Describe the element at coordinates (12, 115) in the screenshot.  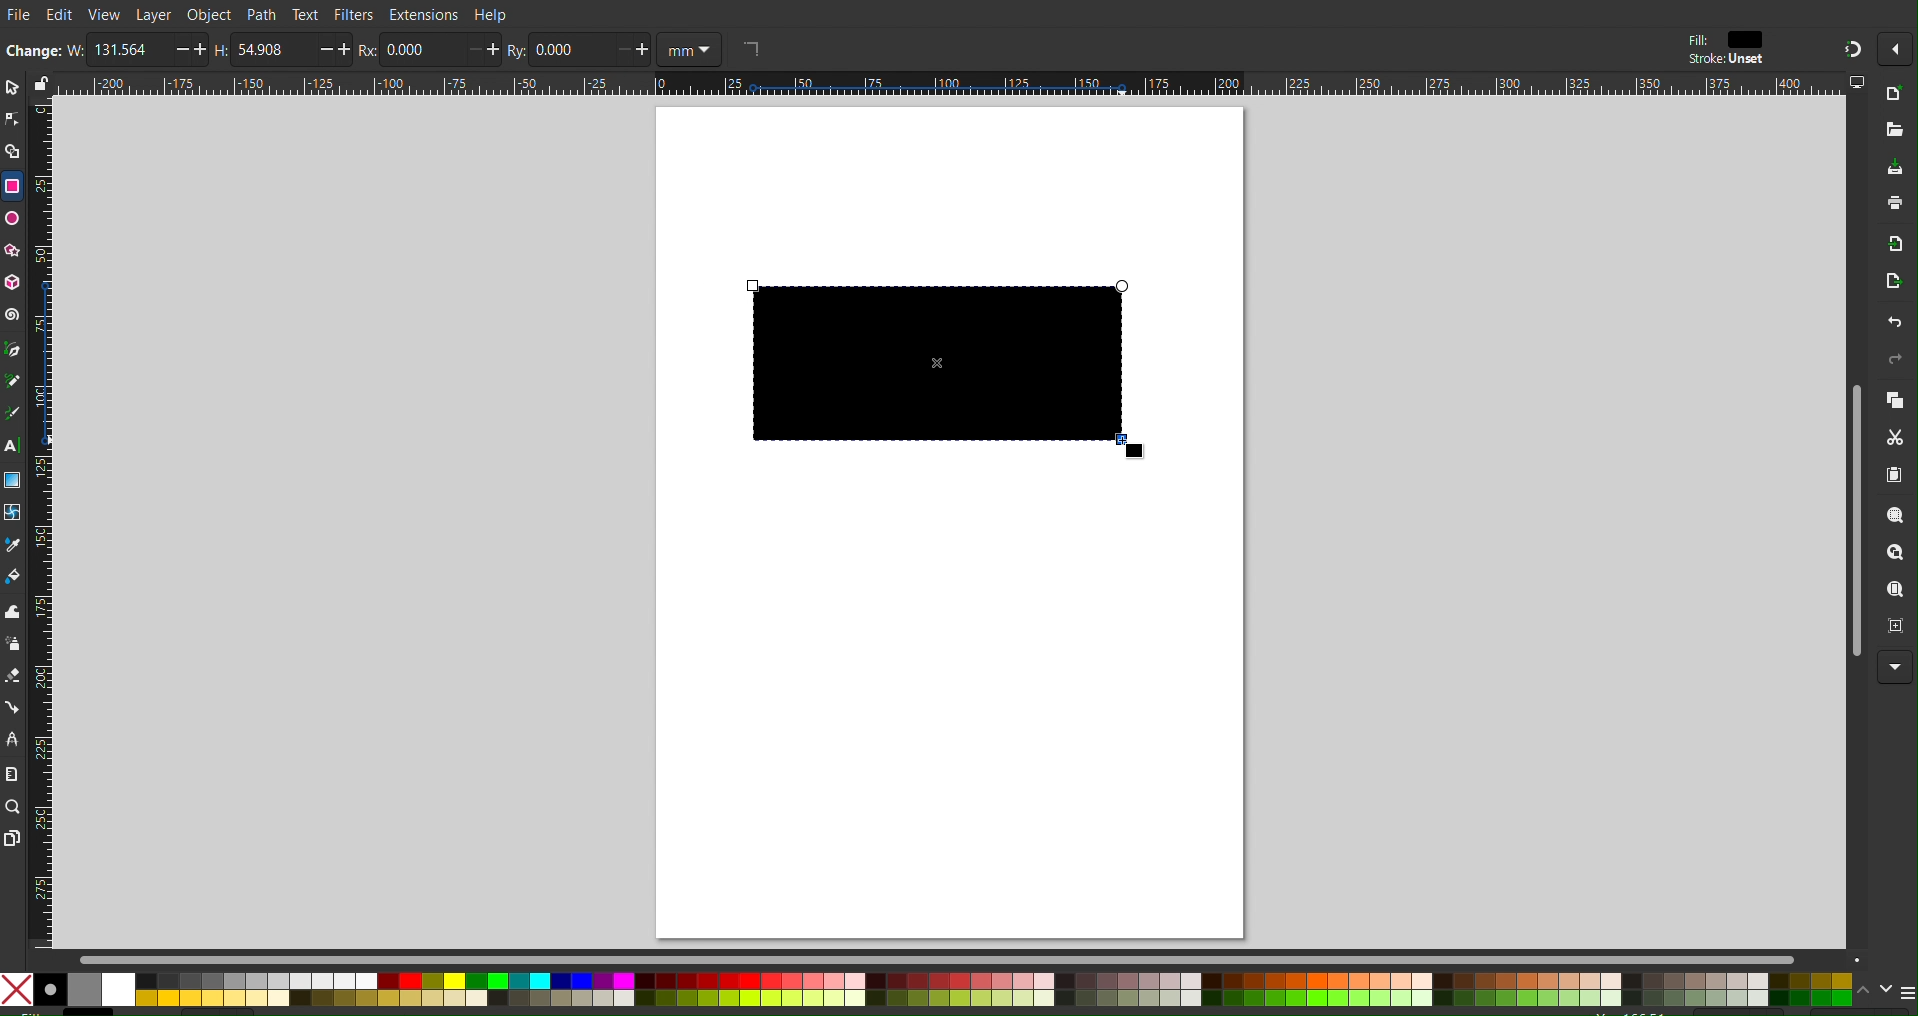
I see `Node Tool` at that location.